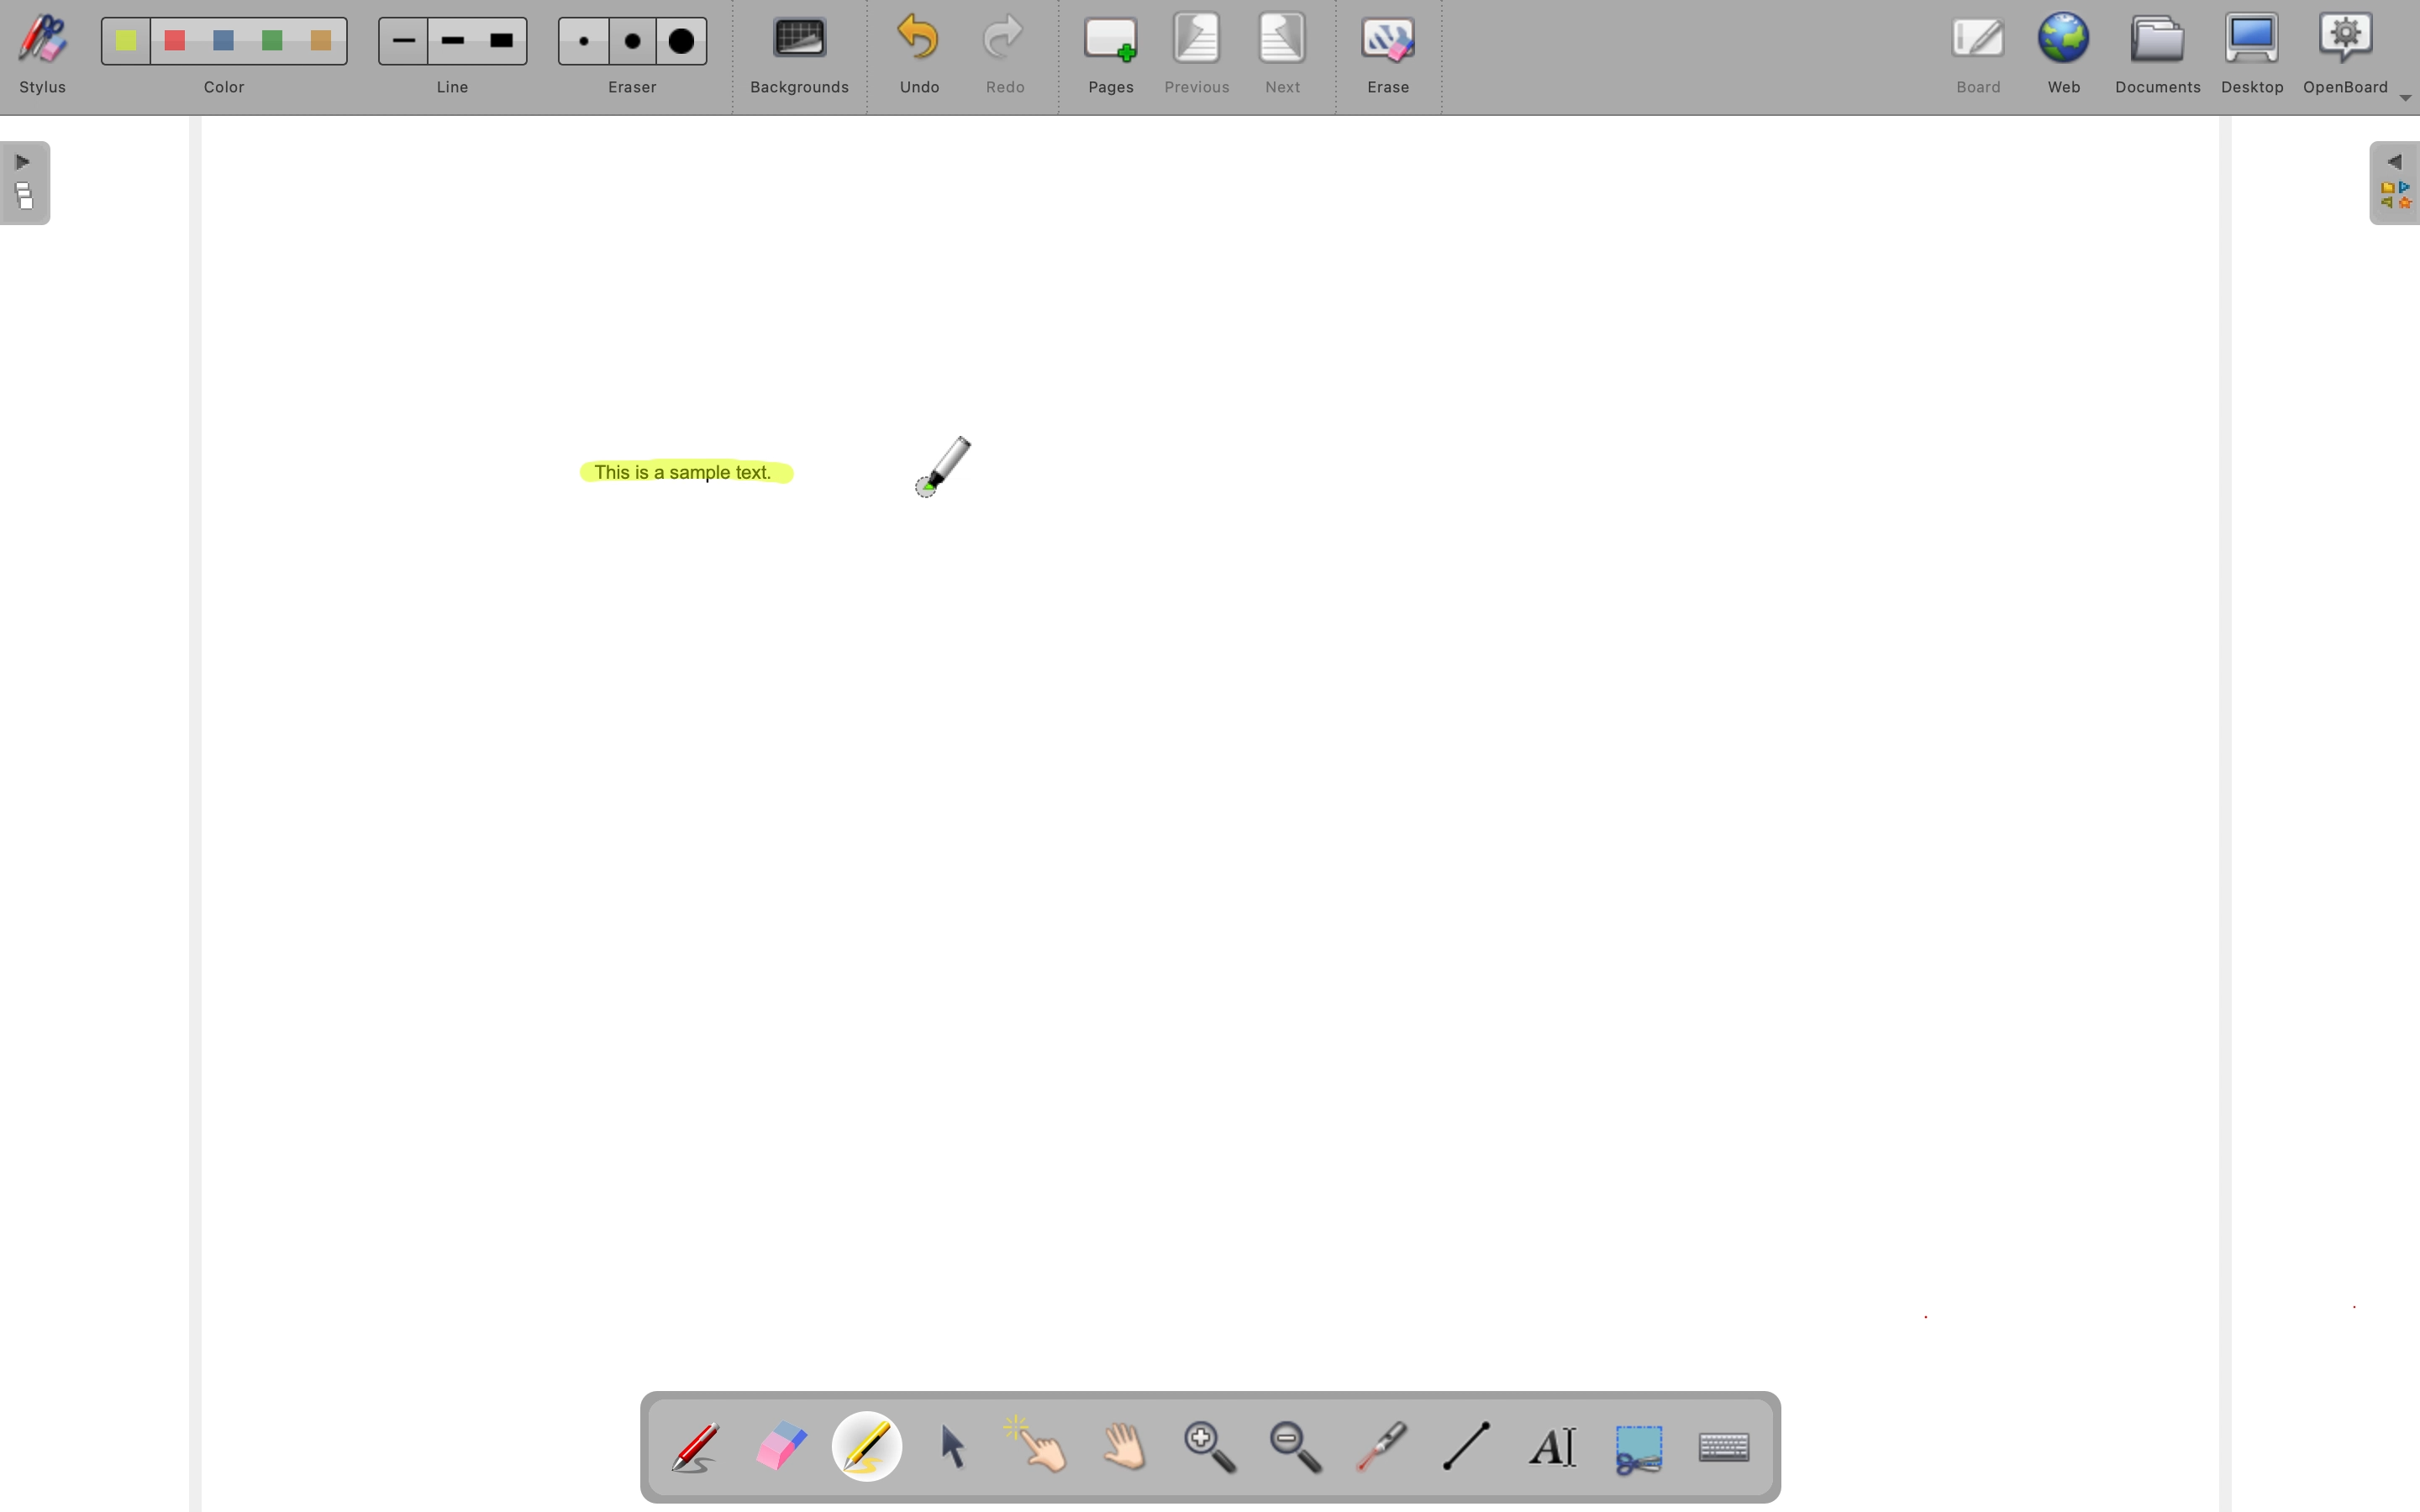 This screenshot has height=1512, width=2420. What do you see at coordinates (874, 1443) in the screenshot?
I see `Highlight` at bounding box center [874, 1443].